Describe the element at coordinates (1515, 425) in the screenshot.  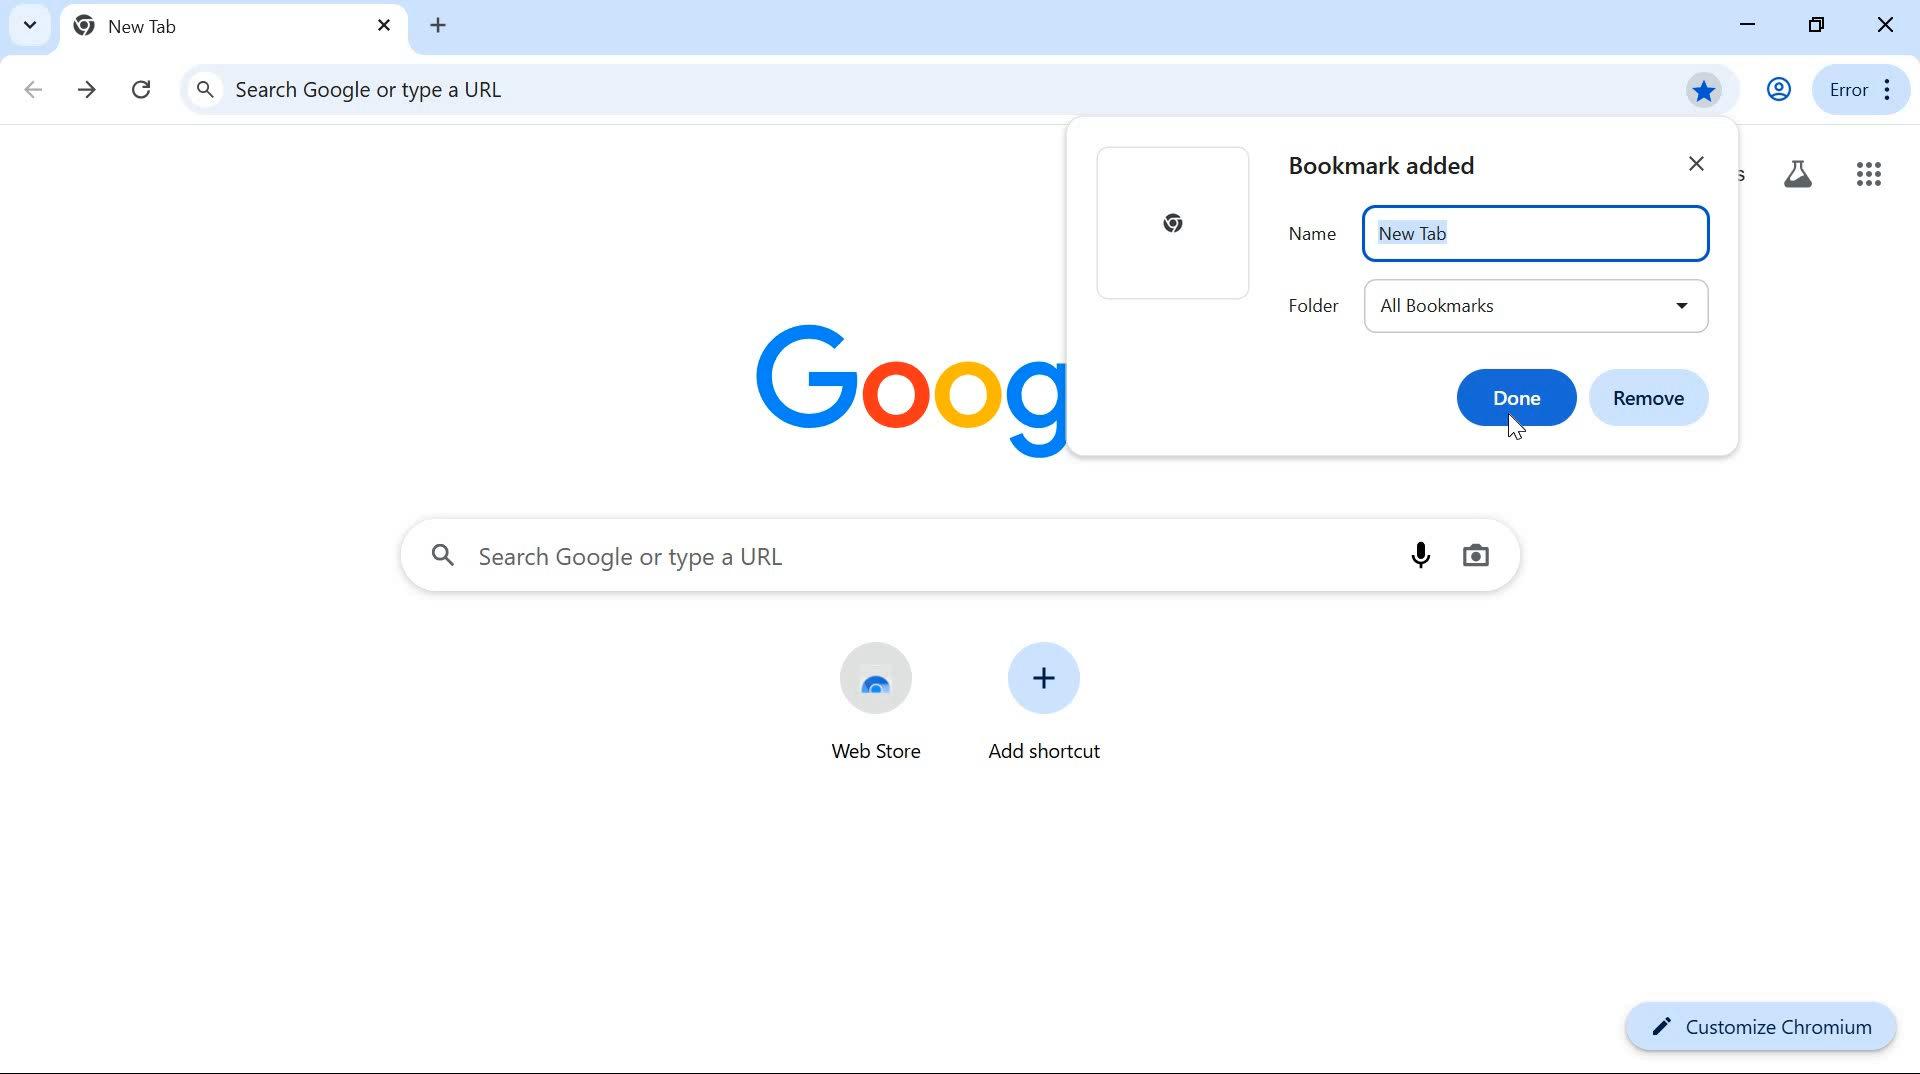
I see `mouse pointer` at that location.